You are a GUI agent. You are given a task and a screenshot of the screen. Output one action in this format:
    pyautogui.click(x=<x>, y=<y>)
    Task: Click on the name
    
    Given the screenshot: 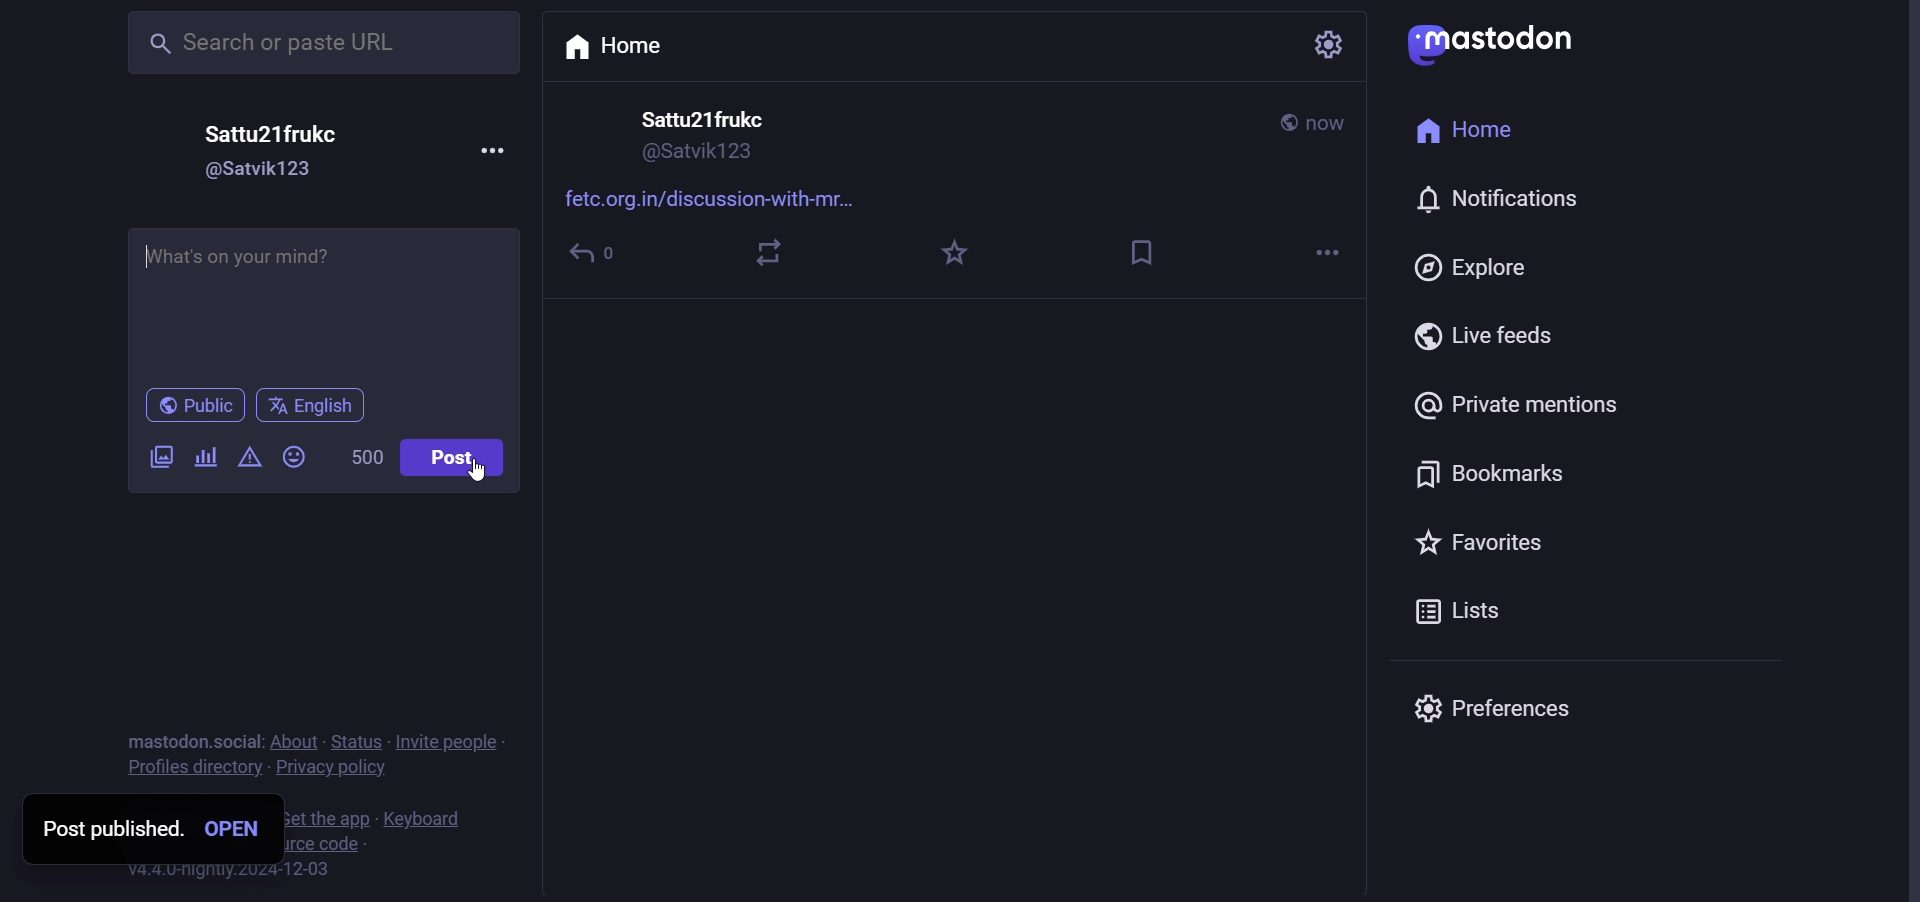 What is the action you would take?
    pyautogui.click(x=702, y=121)
    